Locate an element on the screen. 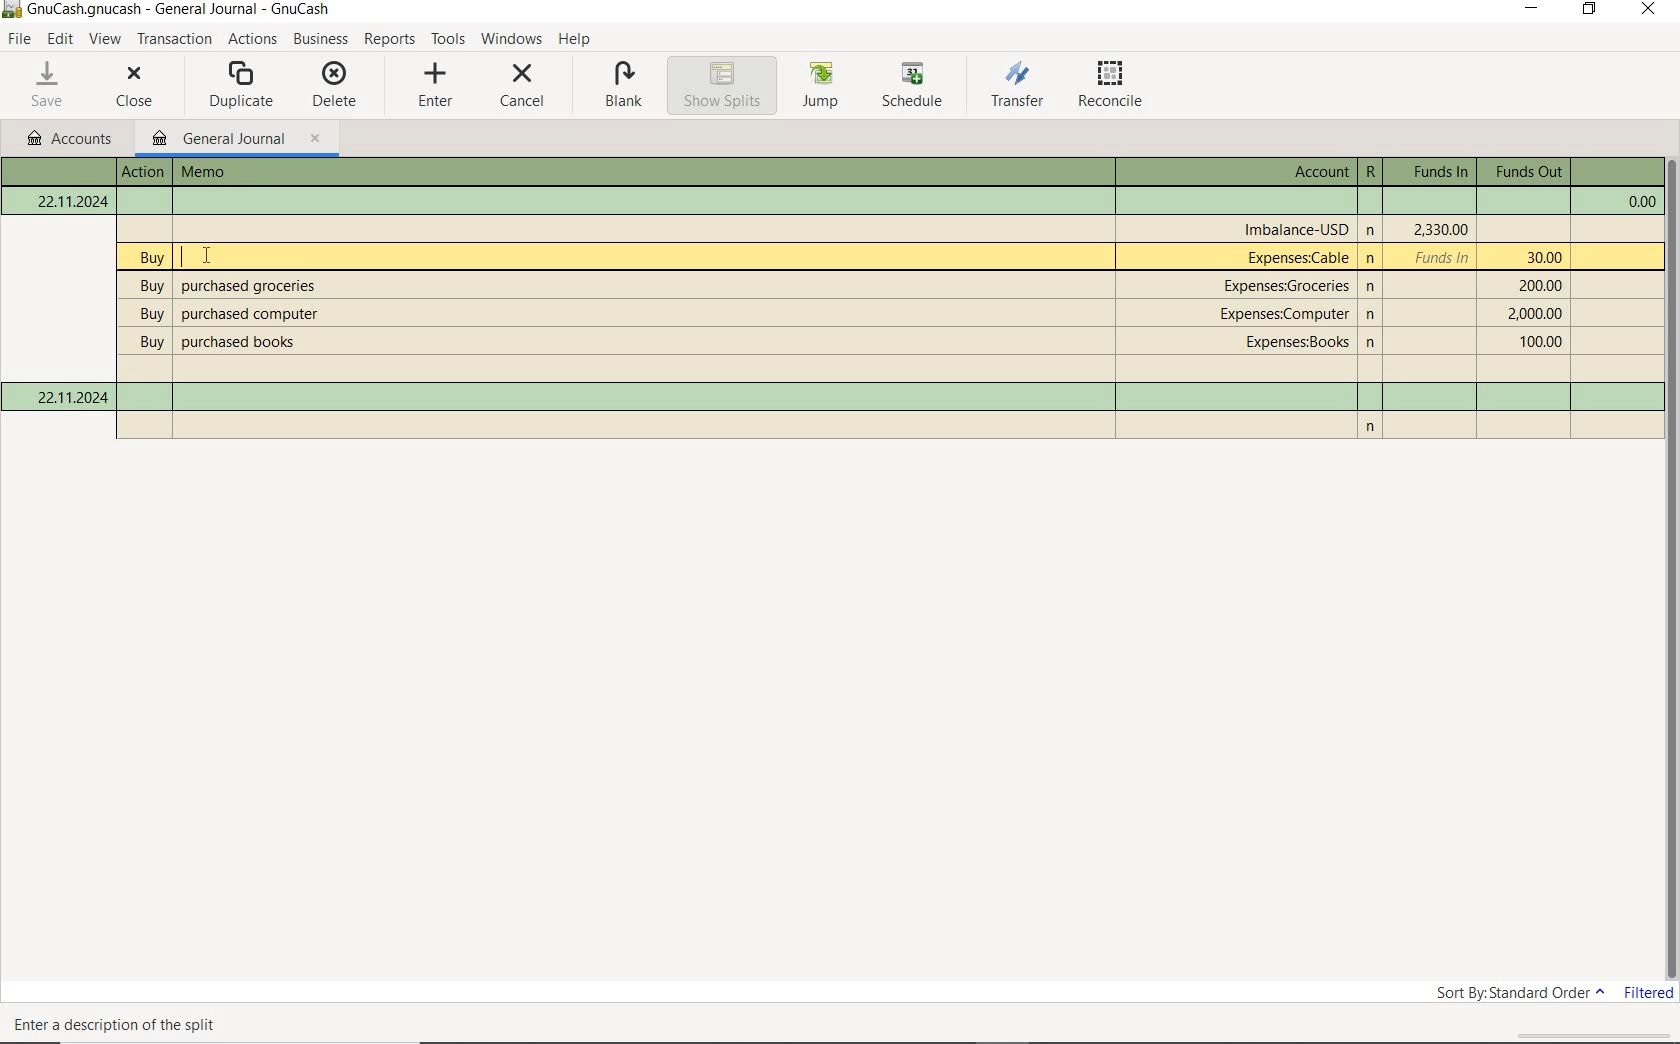  BUSINESS is located at coordinates (320, 37).